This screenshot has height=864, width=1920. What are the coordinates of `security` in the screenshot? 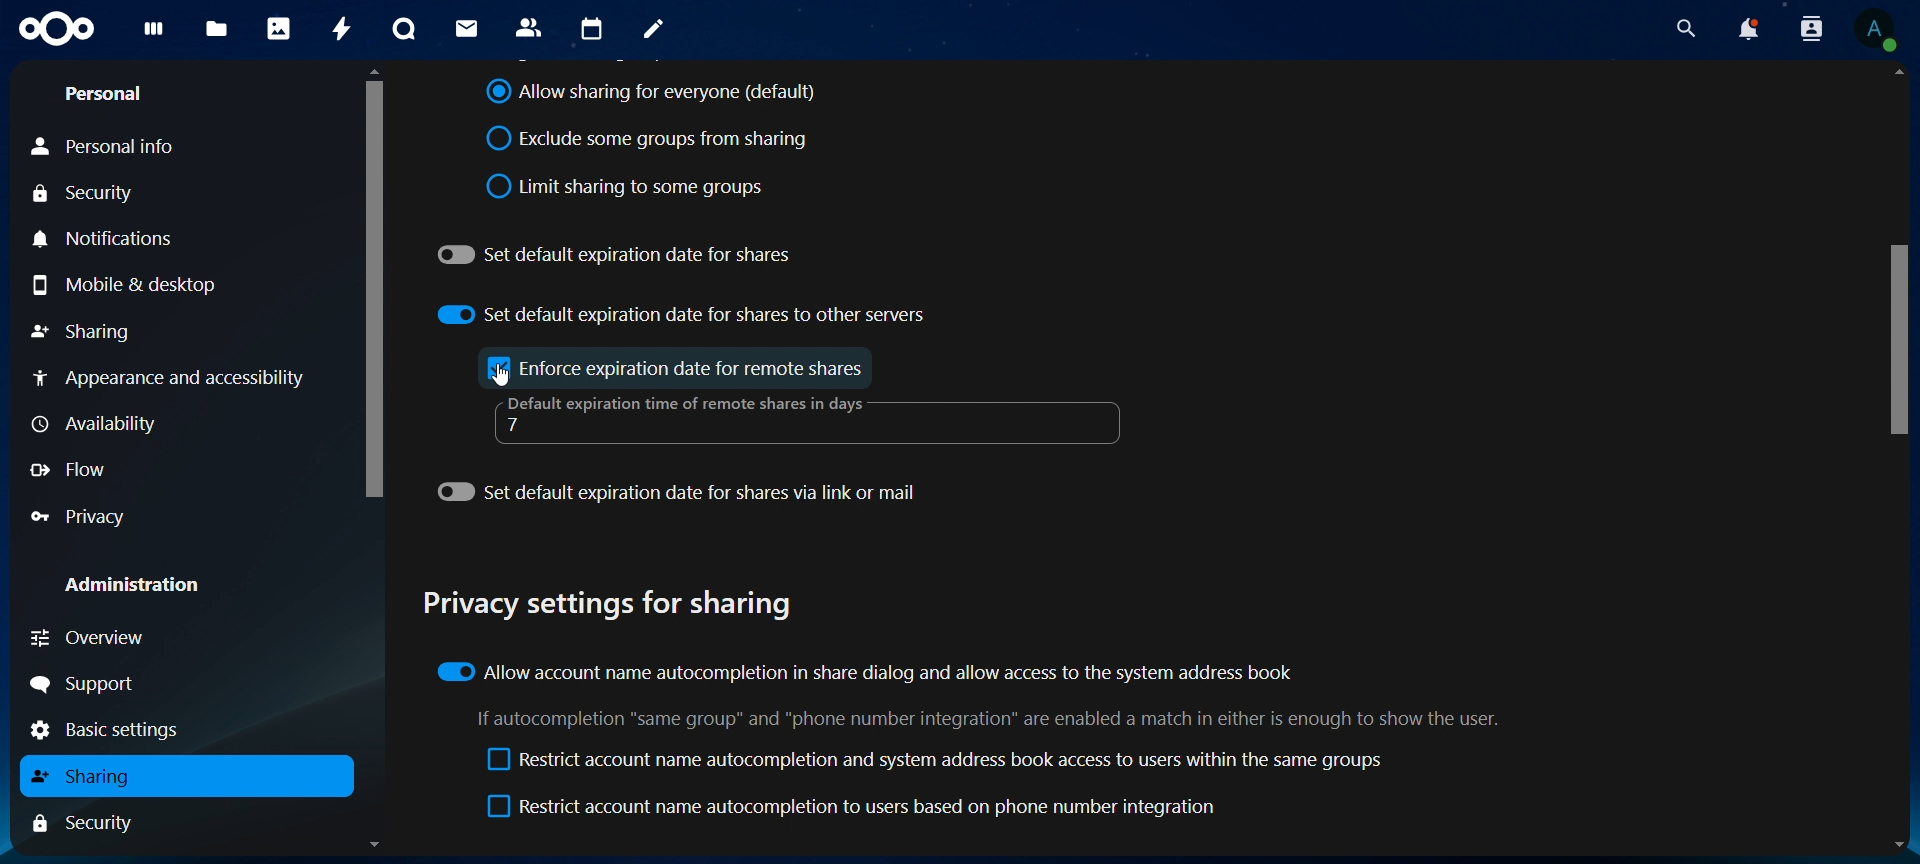 It's located at (95, 823).